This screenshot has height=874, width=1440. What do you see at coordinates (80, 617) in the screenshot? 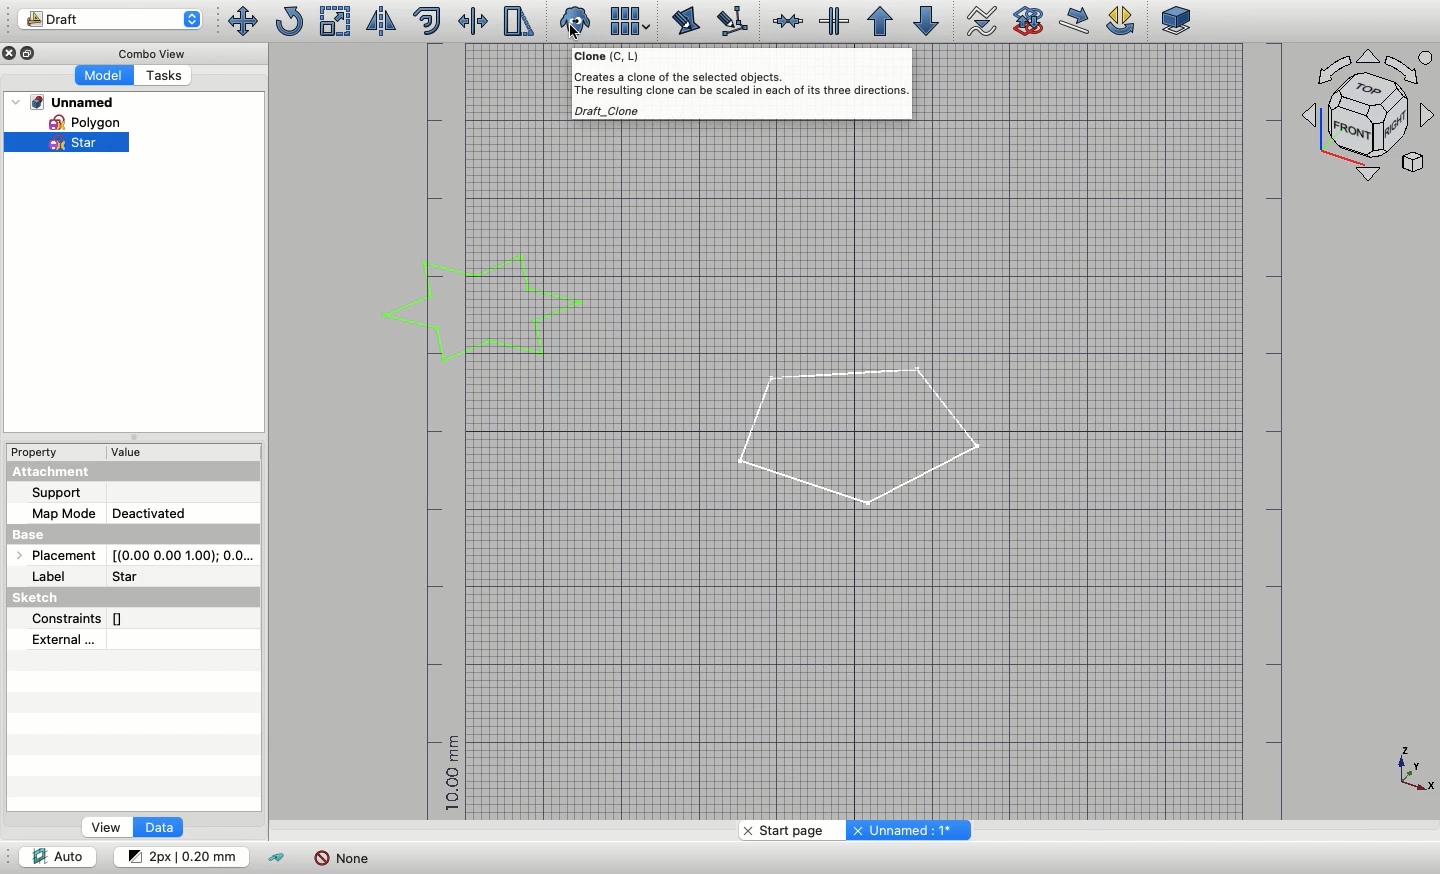
I see `Constraints` at bounding box center [80, 617].